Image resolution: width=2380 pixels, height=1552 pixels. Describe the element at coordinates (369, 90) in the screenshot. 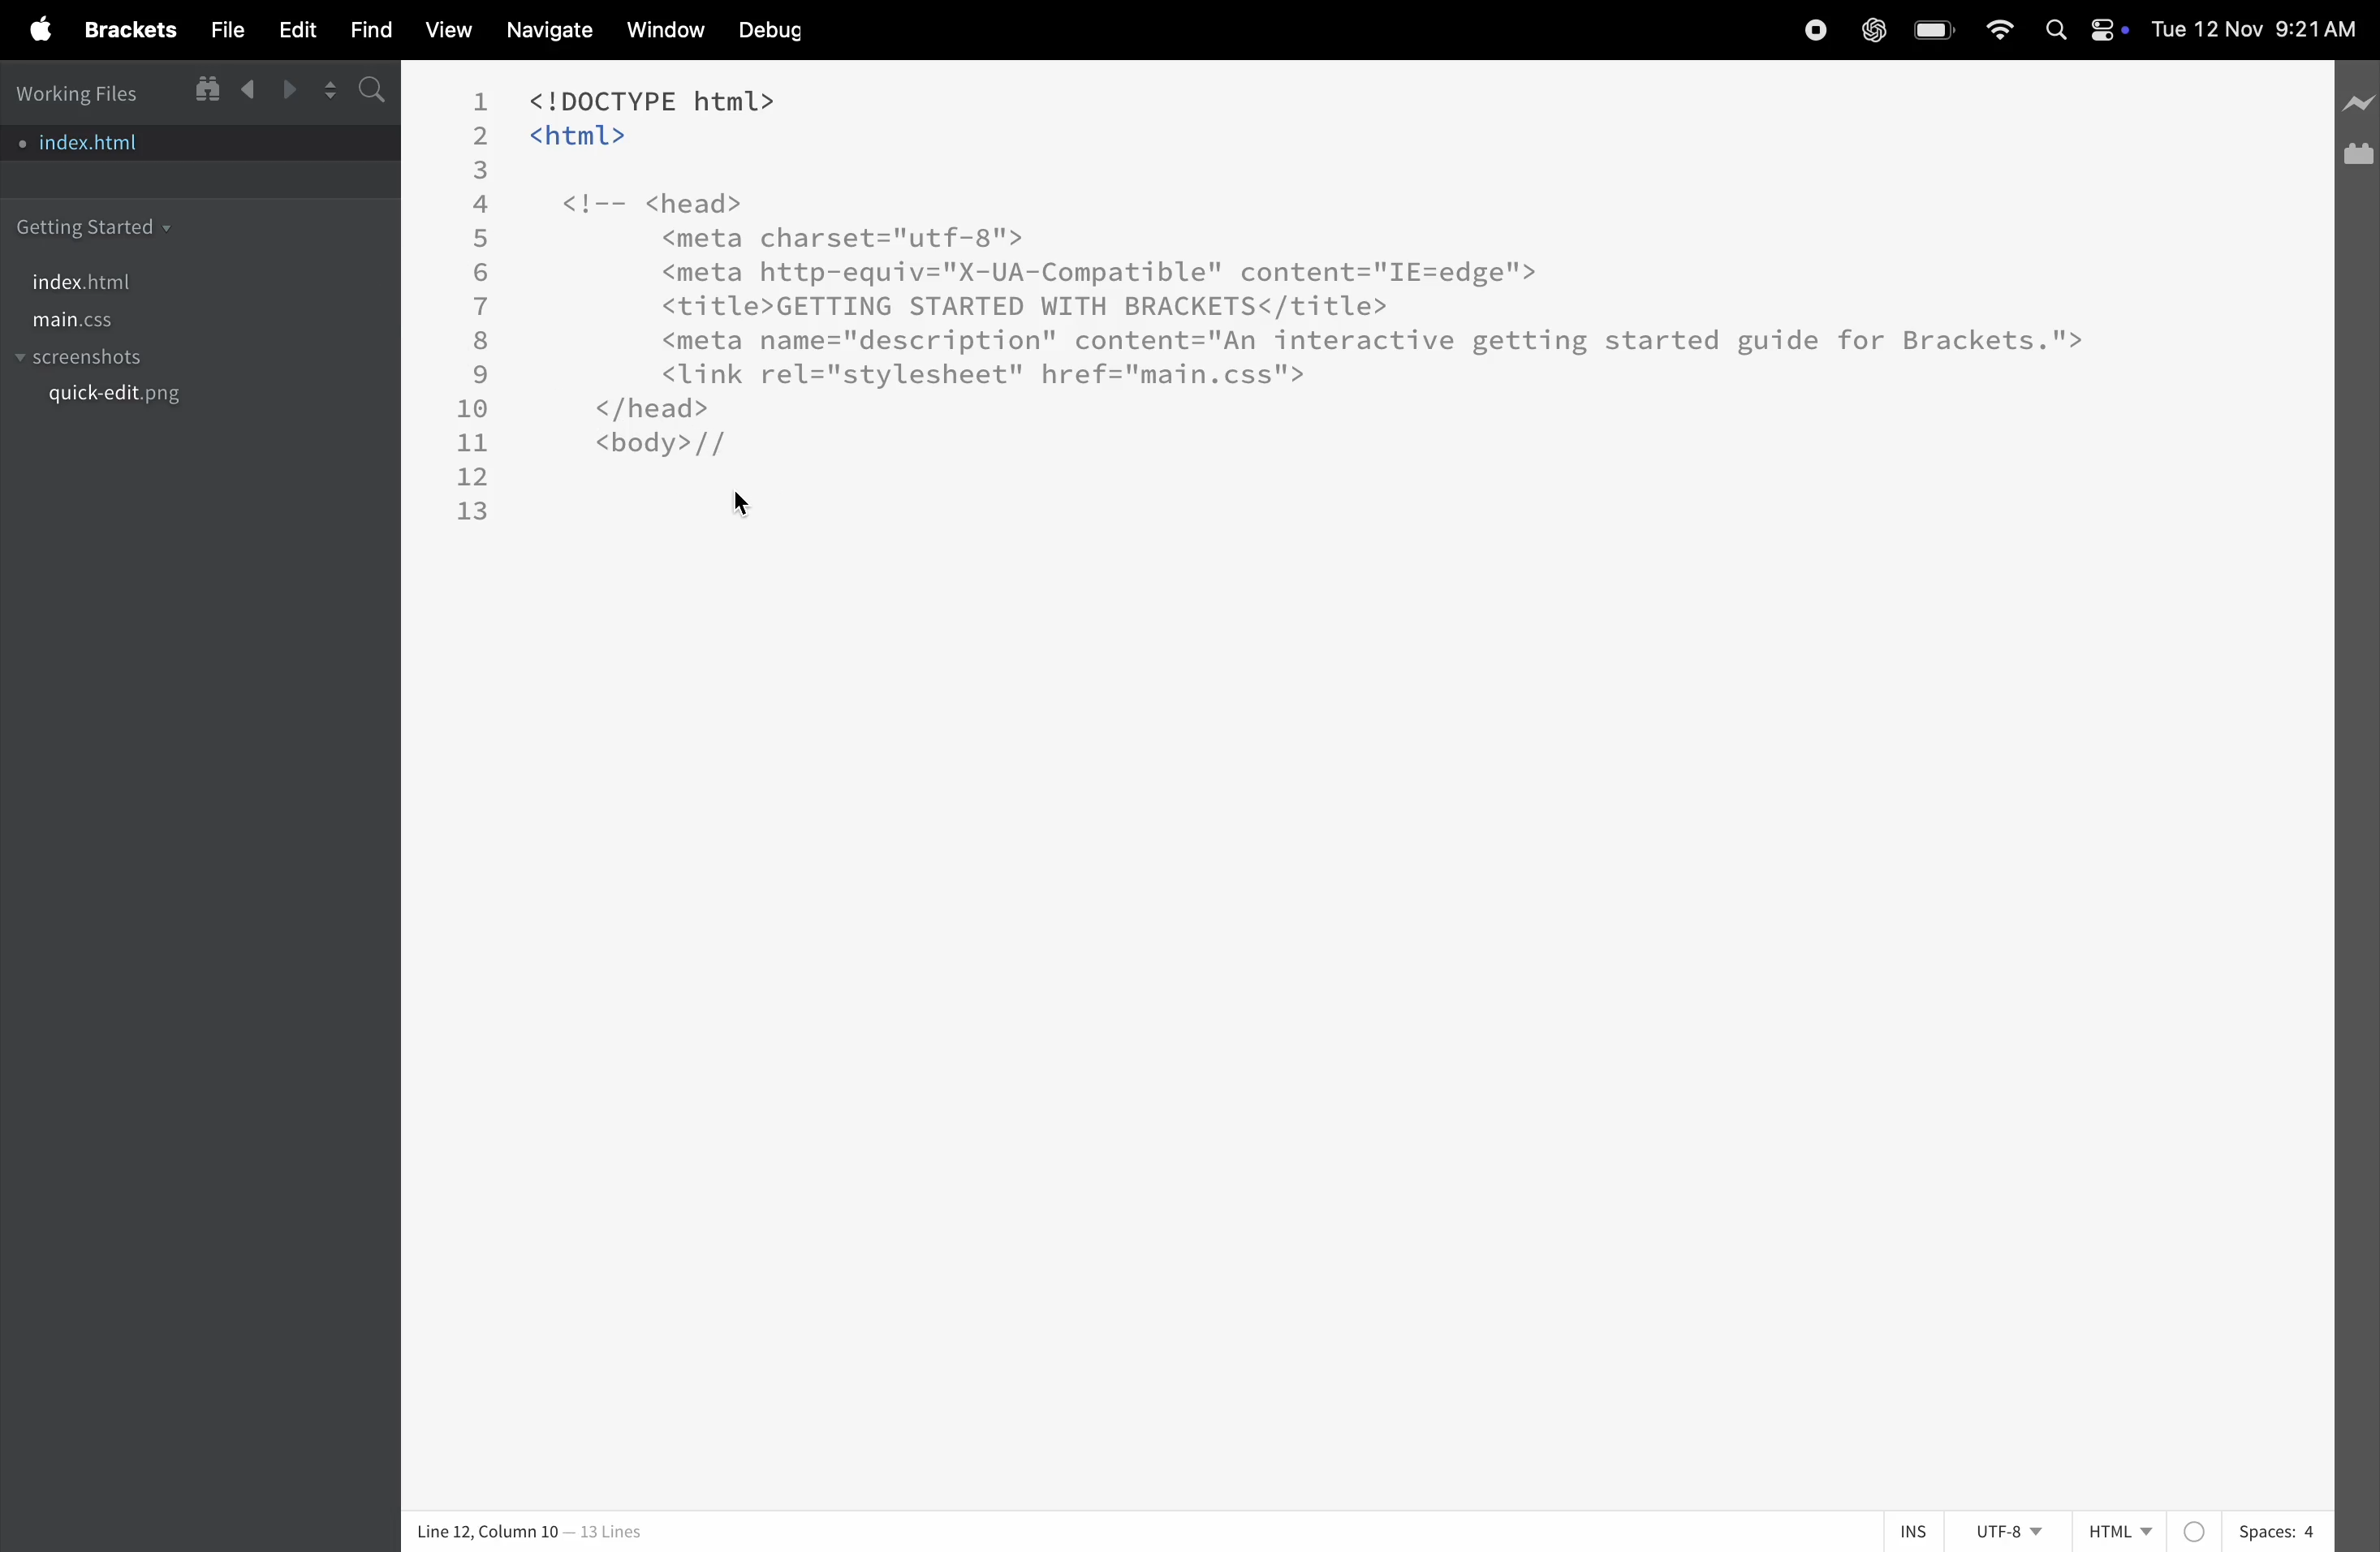

I see `s` at that location.